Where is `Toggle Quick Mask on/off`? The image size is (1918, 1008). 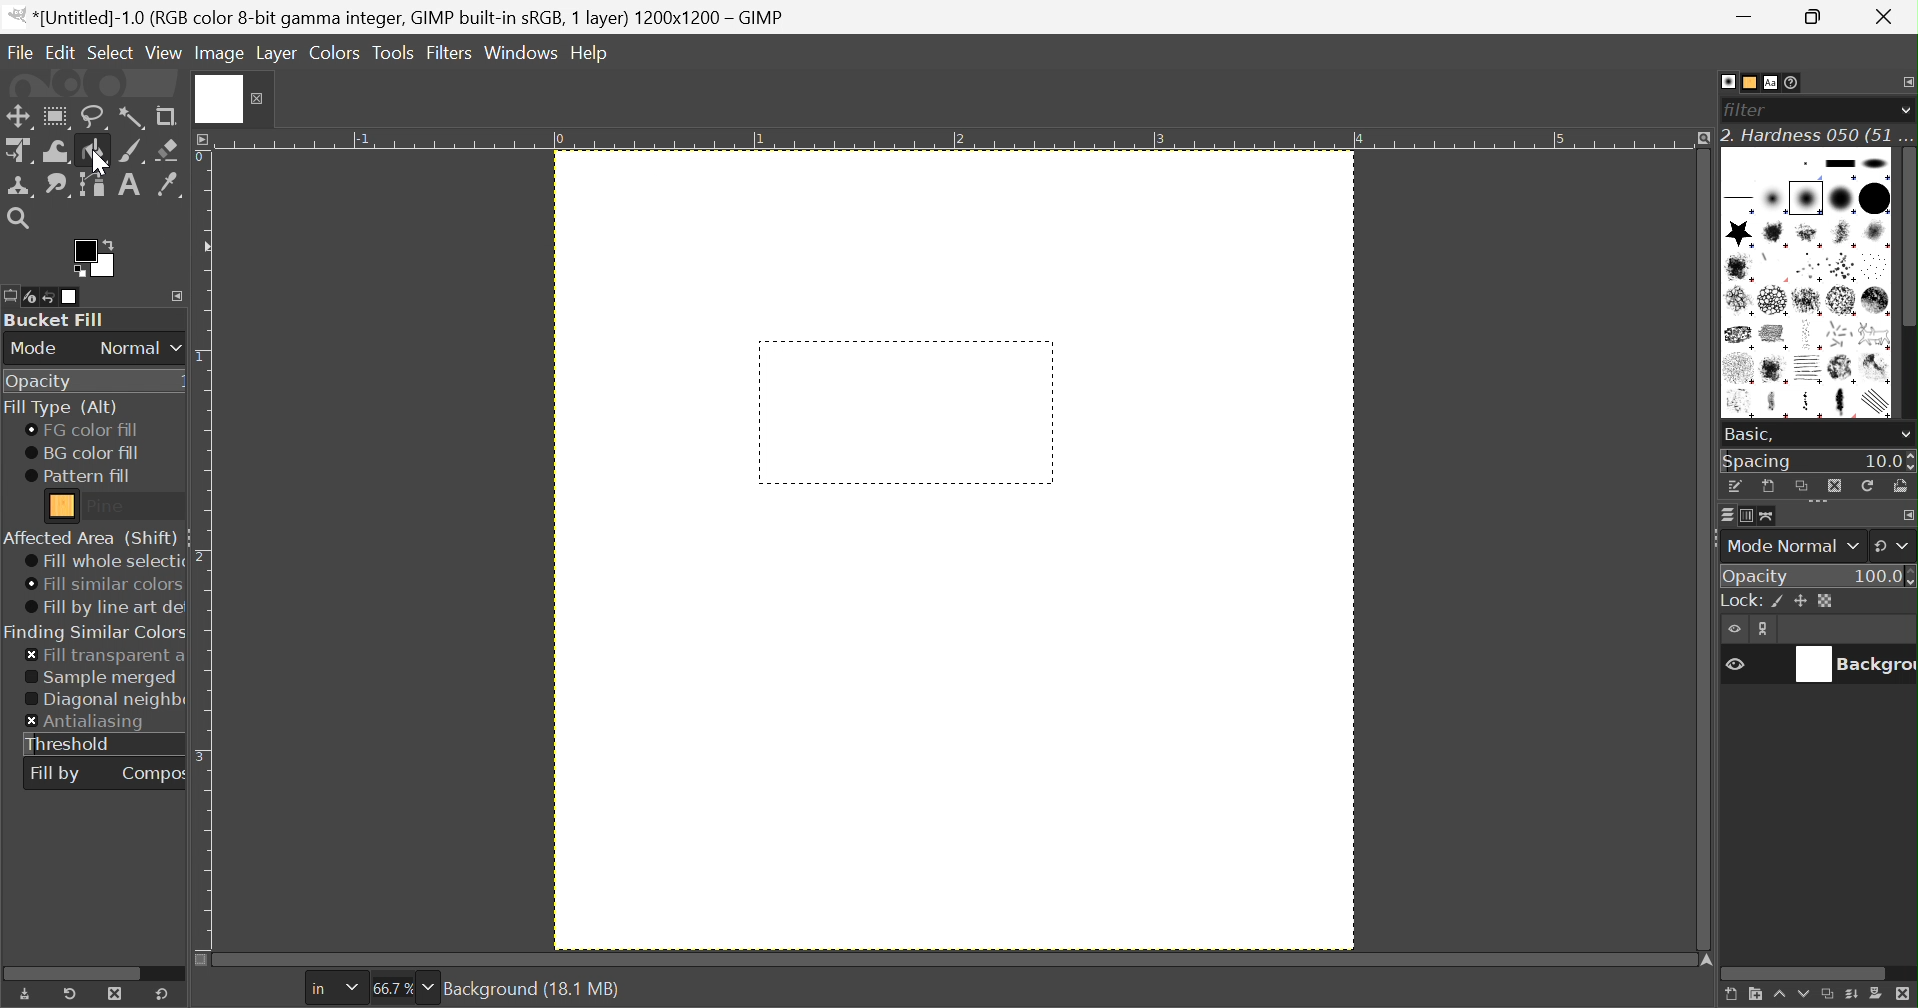 Toggle Quick Mask on/off is located at coordinates (201, 960).